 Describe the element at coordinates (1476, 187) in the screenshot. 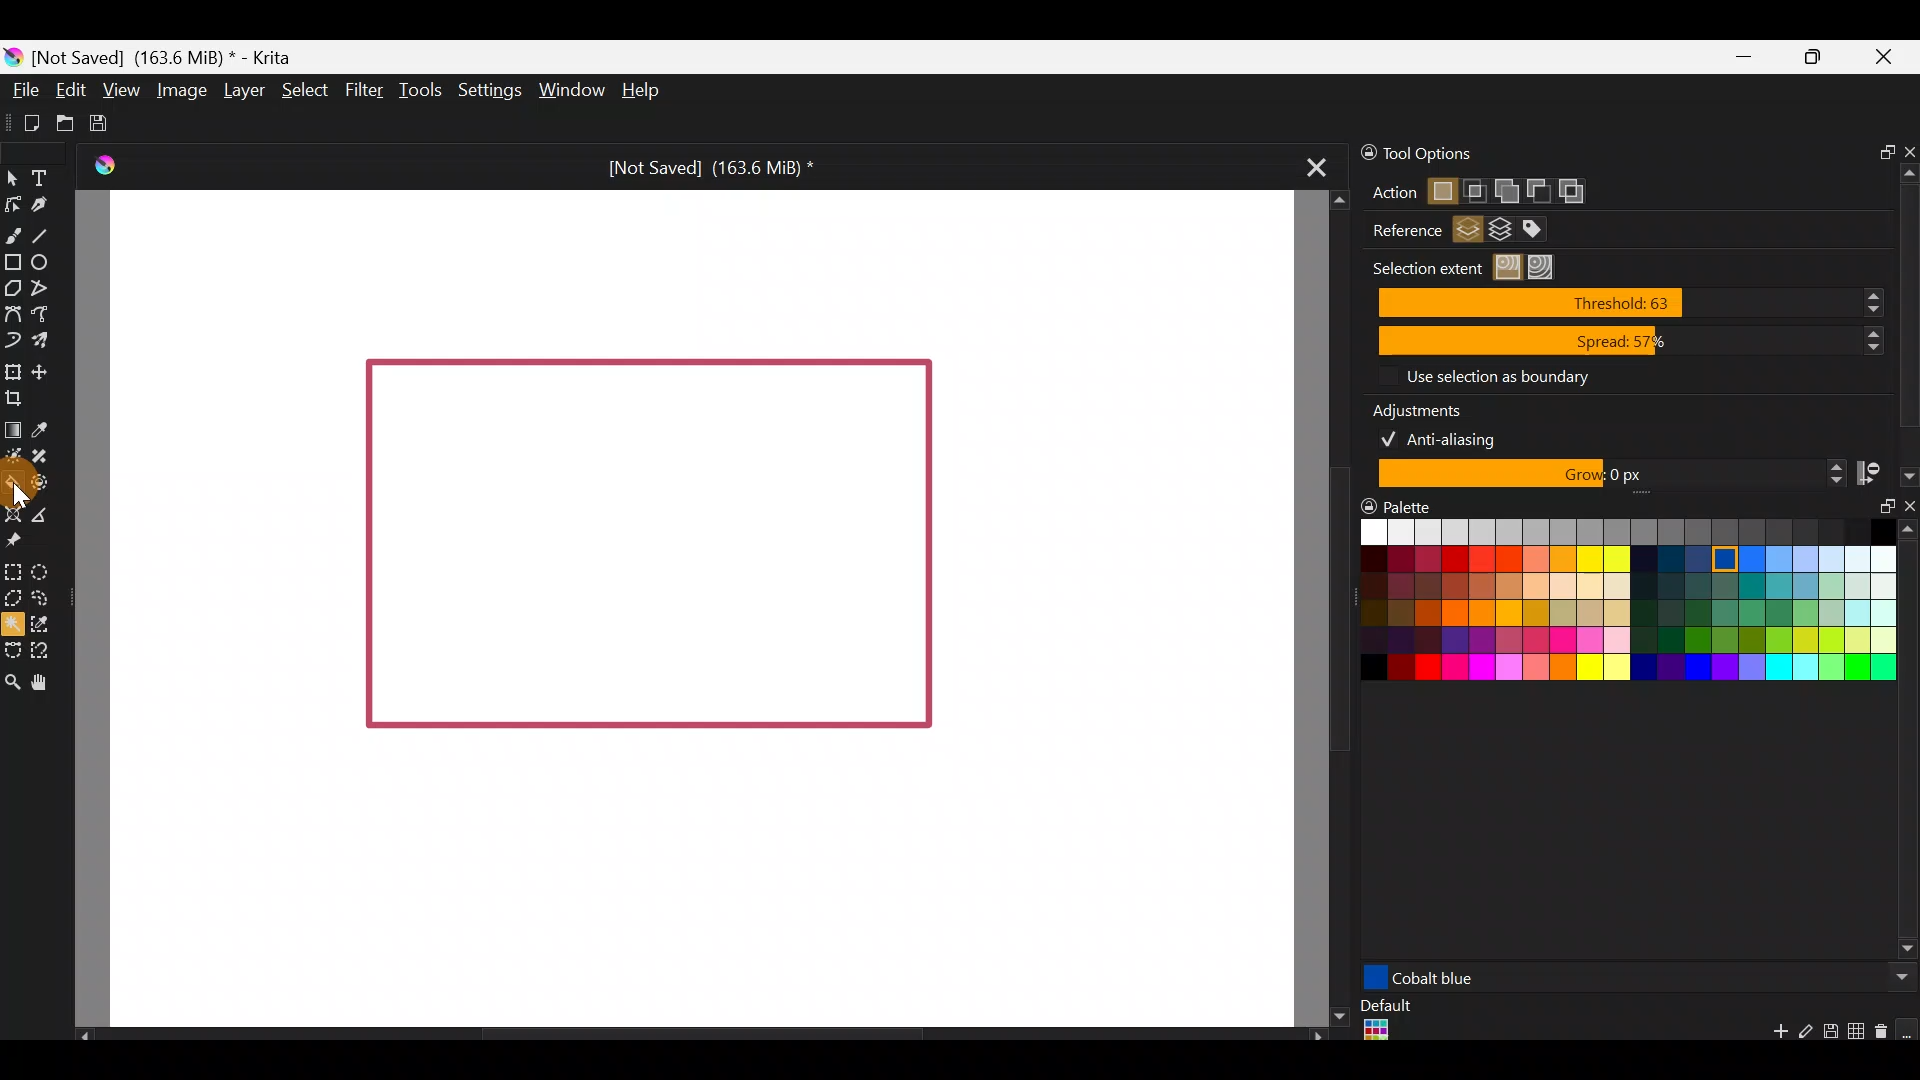

I see `Intersect` at that location.